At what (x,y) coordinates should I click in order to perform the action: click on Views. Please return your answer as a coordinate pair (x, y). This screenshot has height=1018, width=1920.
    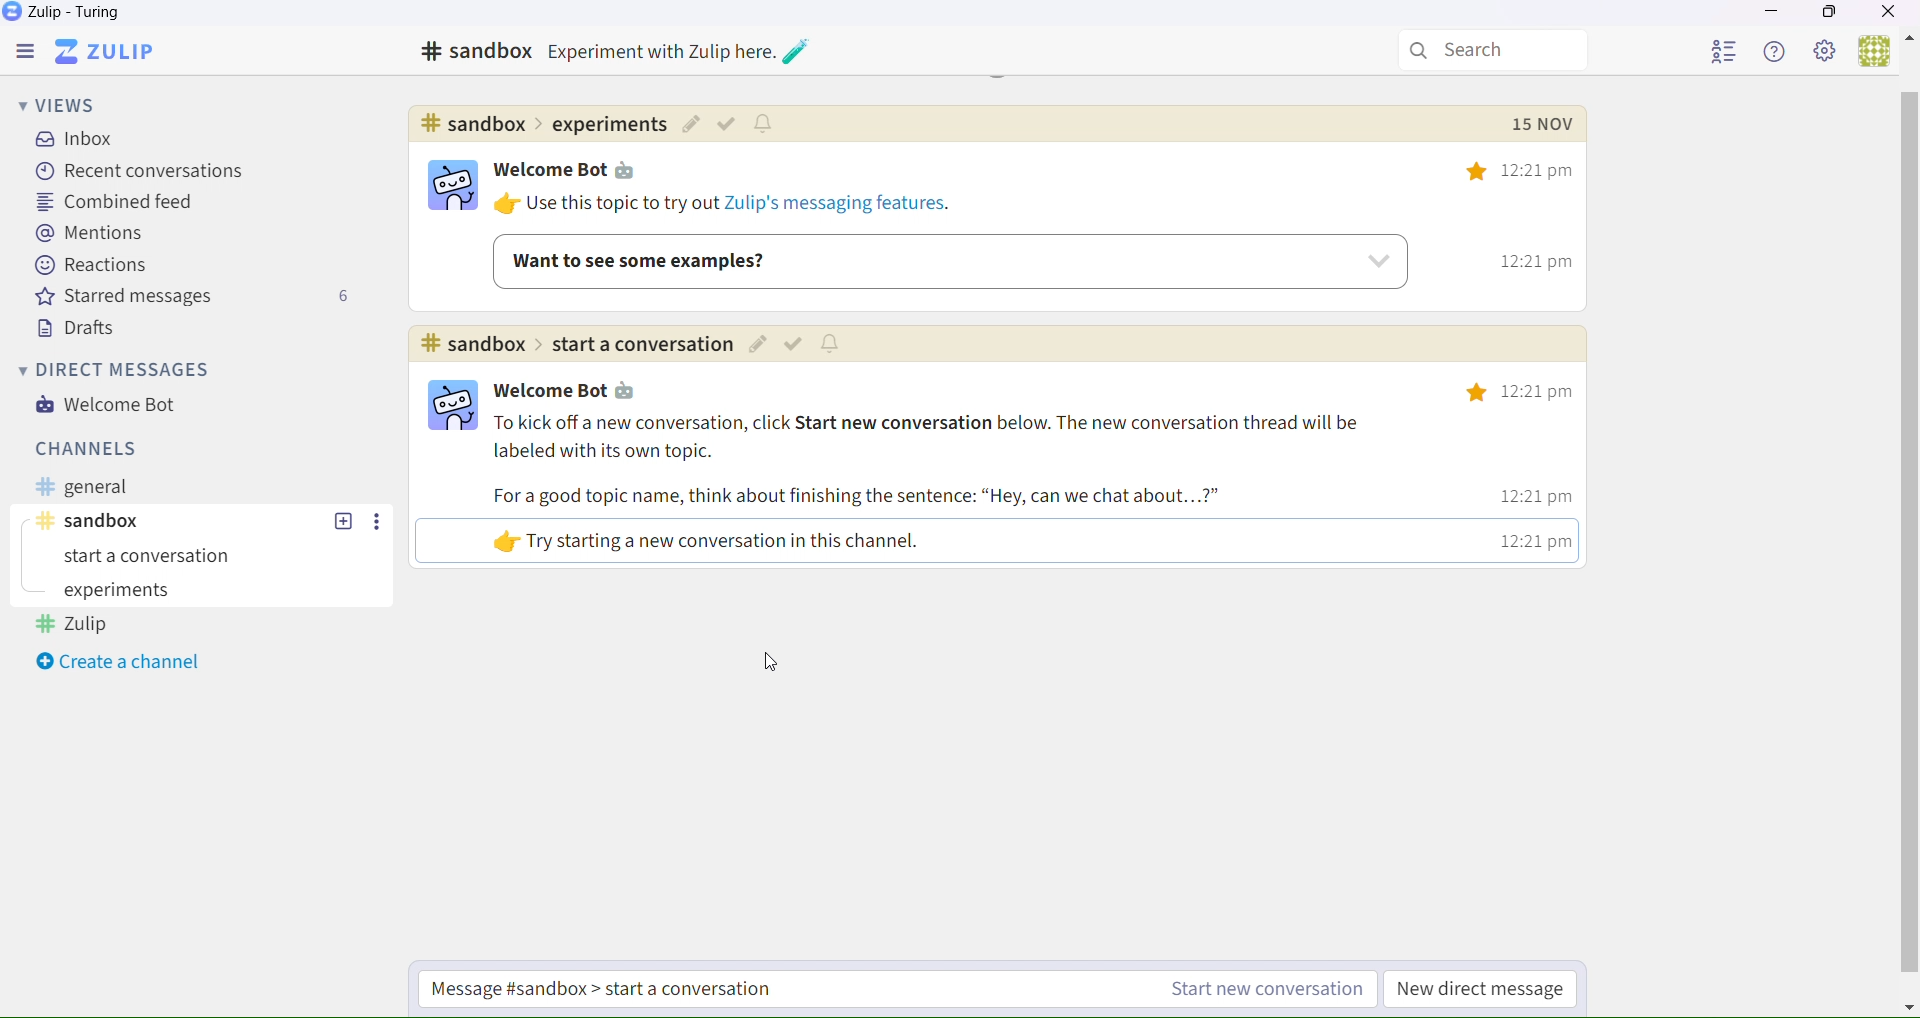
    Looking at the image, I should click on (61, 103).